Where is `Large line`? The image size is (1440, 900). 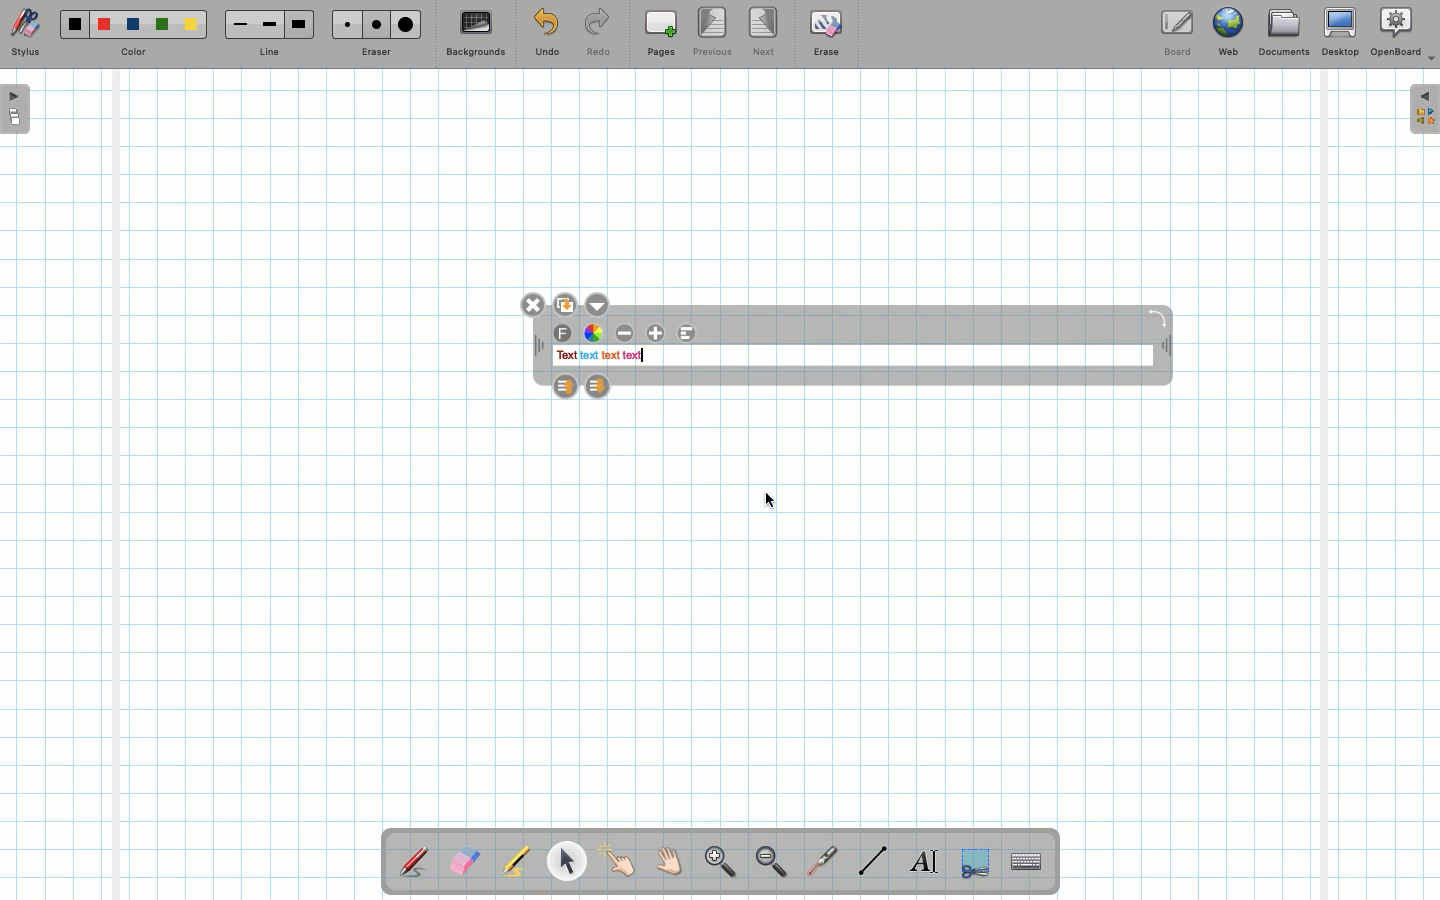 Large line is located at coordinates (300, 24).